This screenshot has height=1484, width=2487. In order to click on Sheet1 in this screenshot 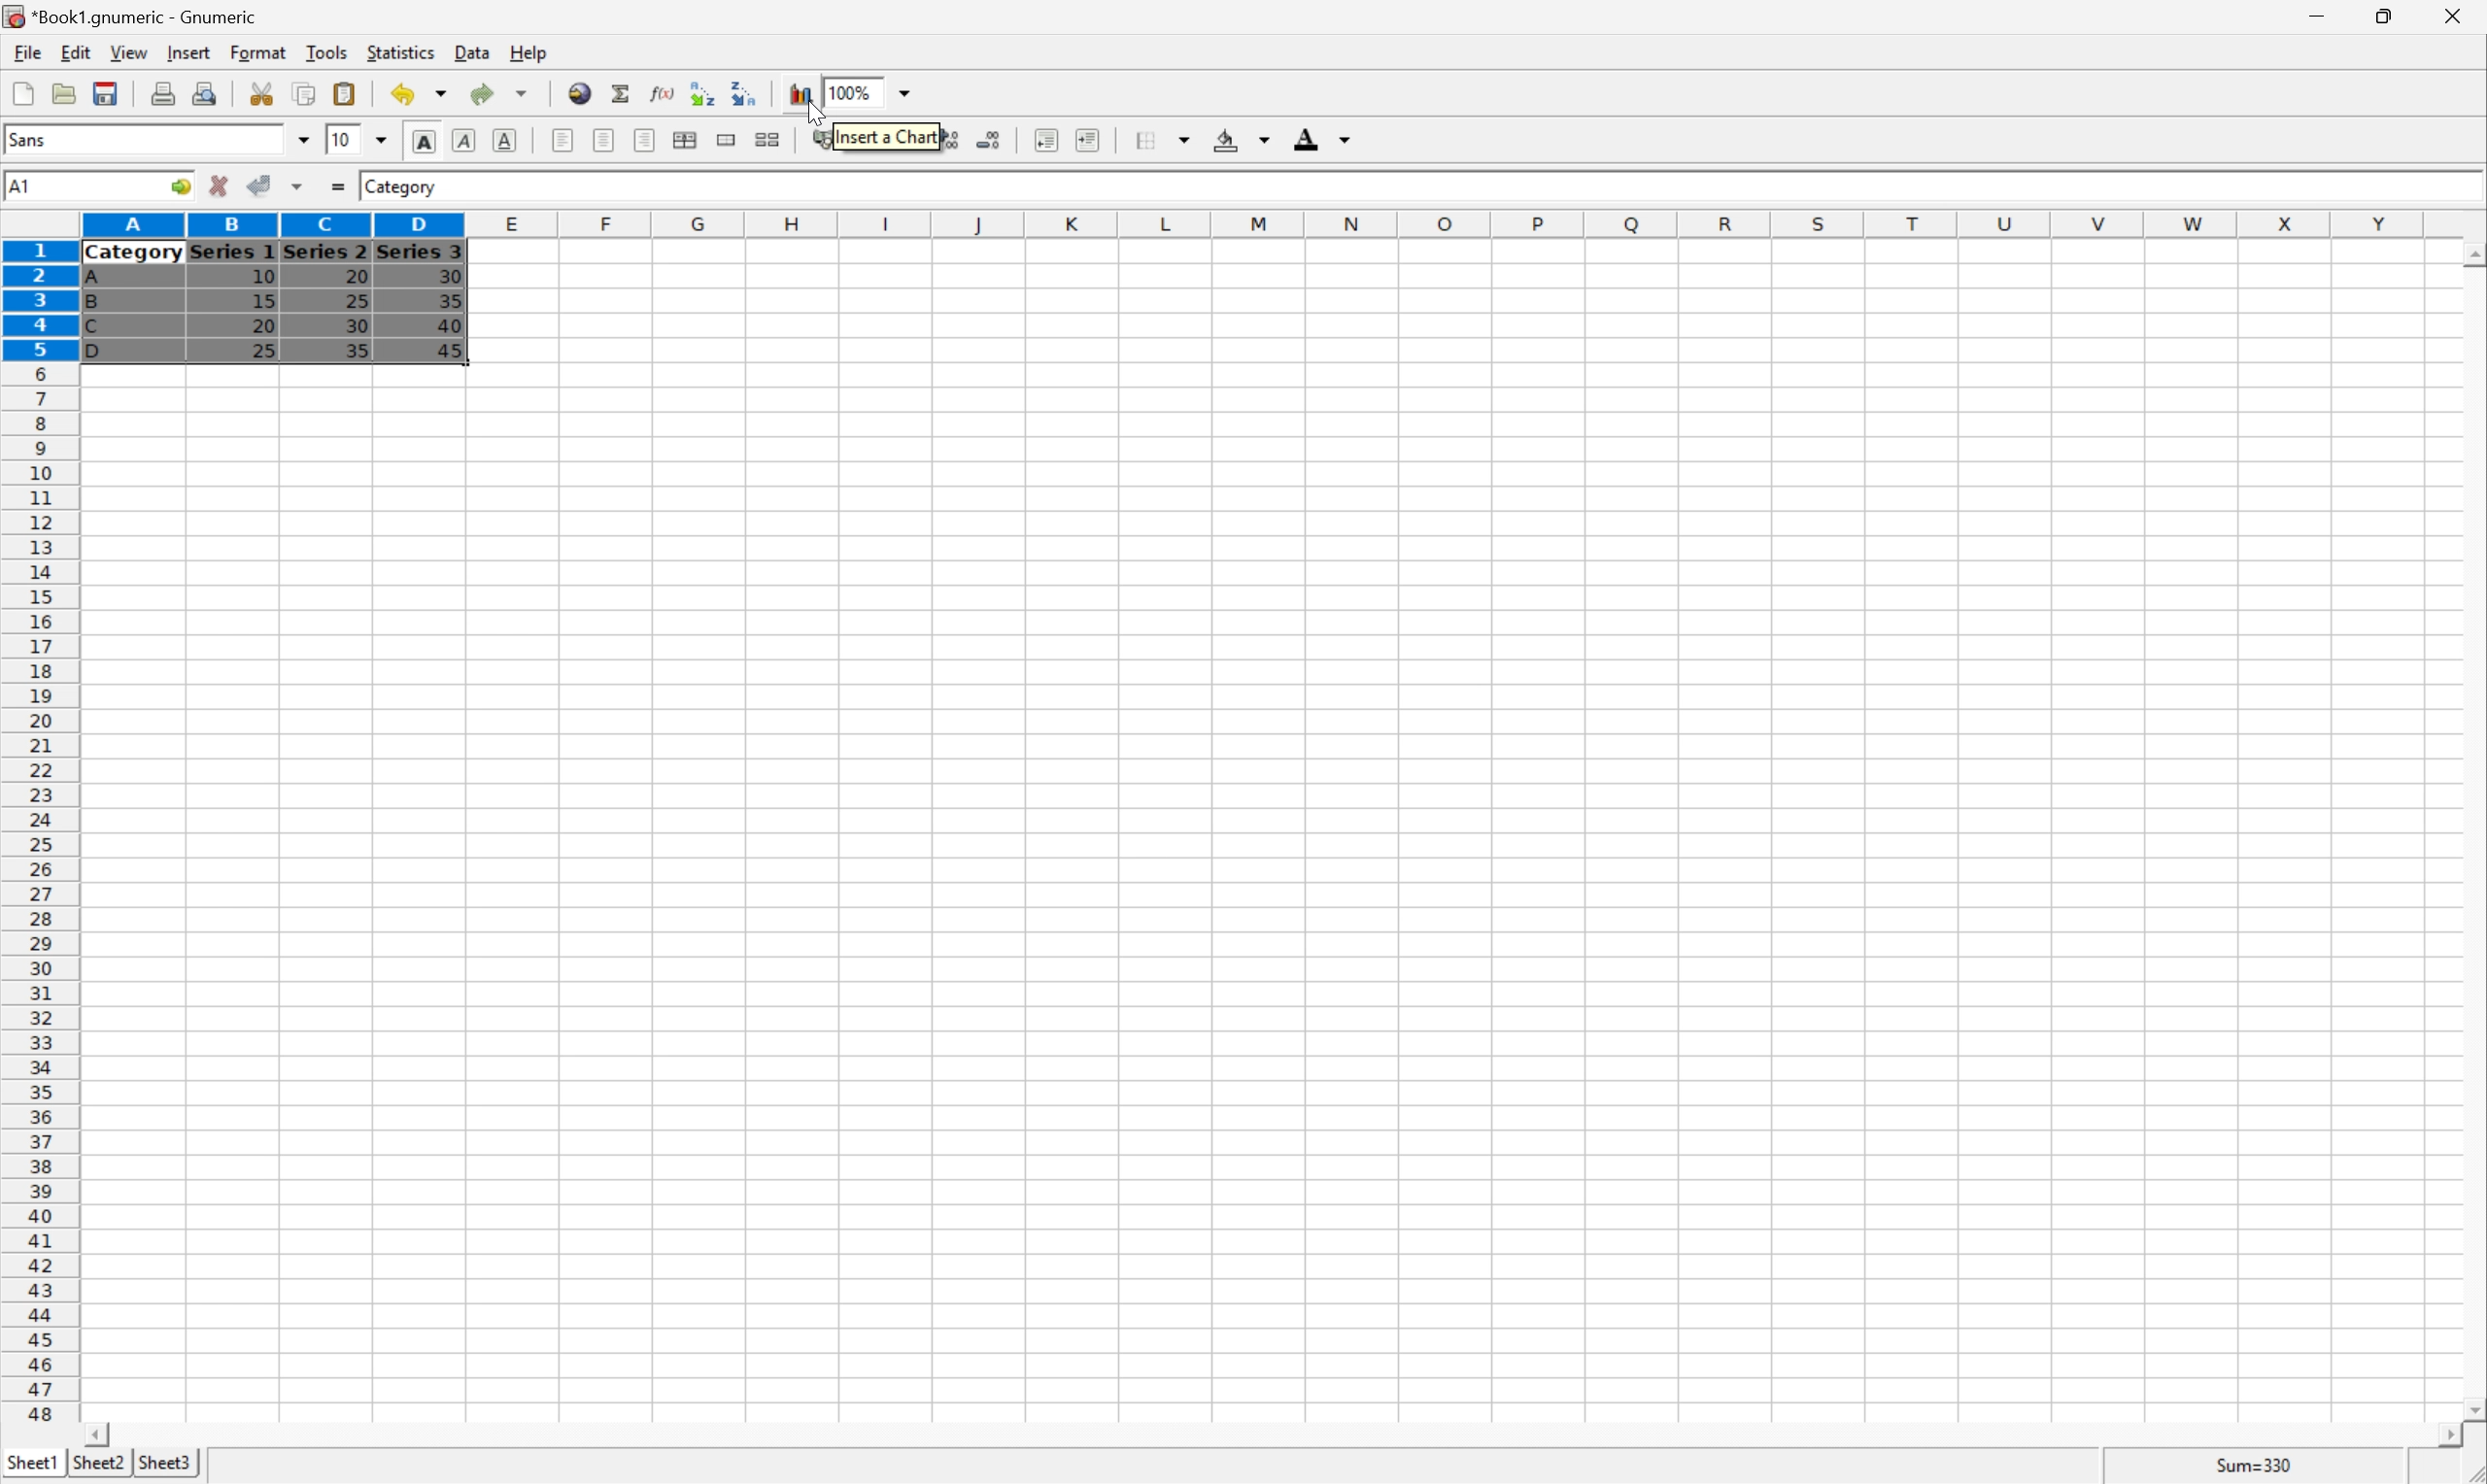, I will do `click(31, 1464)`.